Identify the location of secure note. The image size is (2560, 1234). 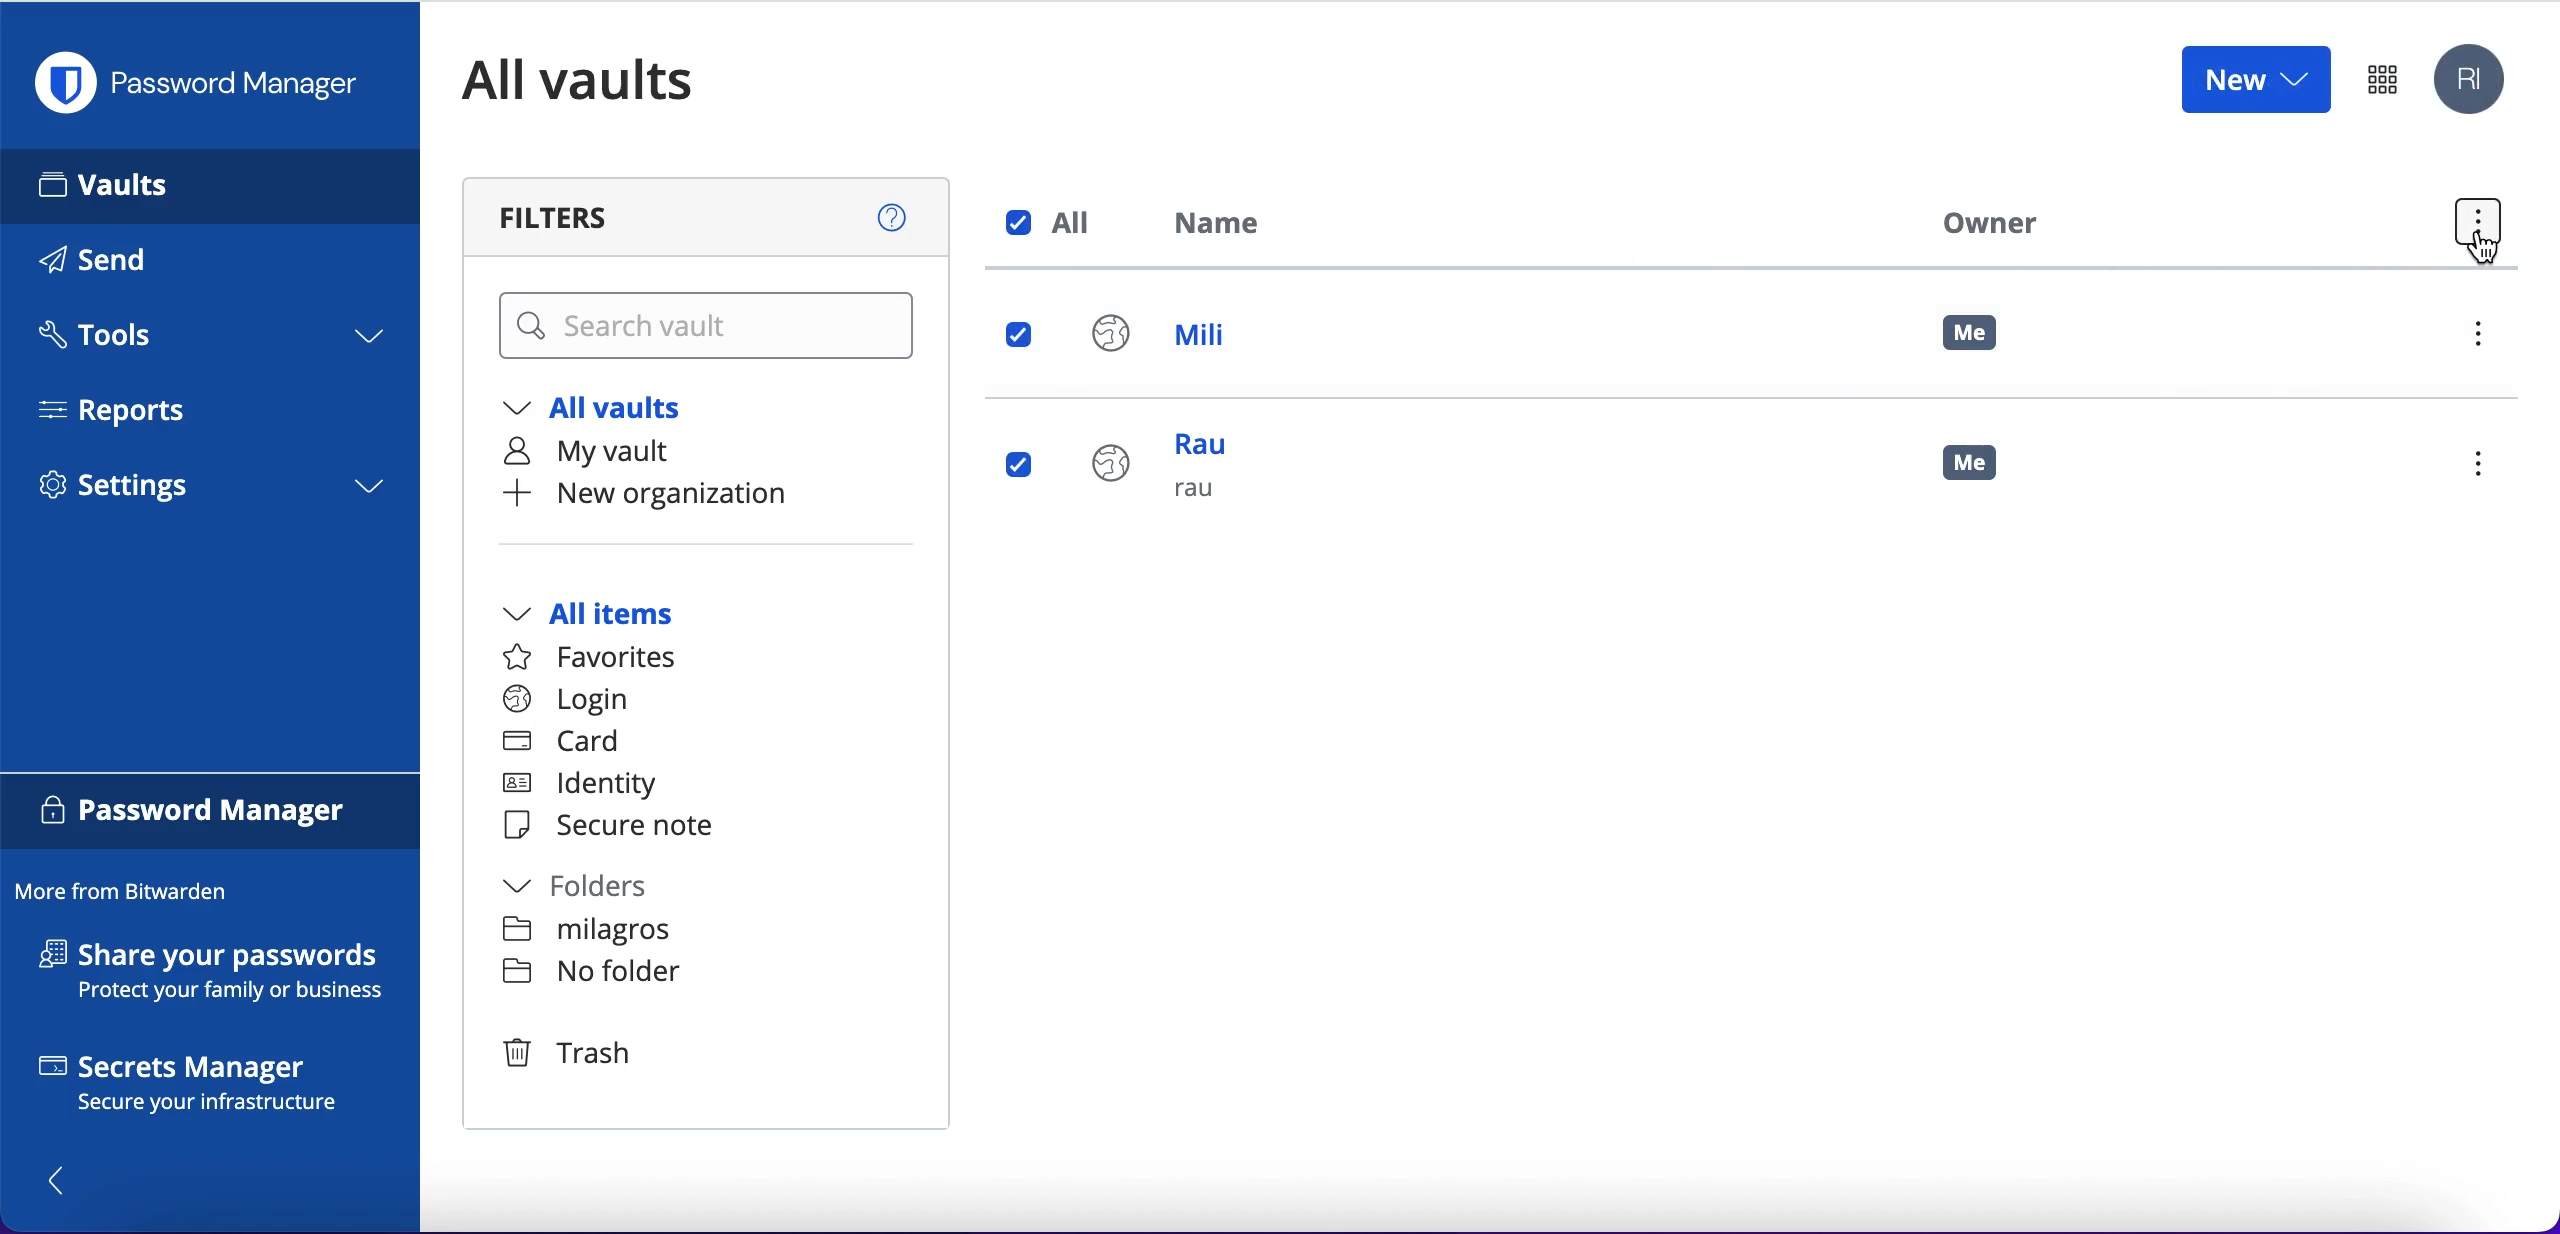
(618, 827).